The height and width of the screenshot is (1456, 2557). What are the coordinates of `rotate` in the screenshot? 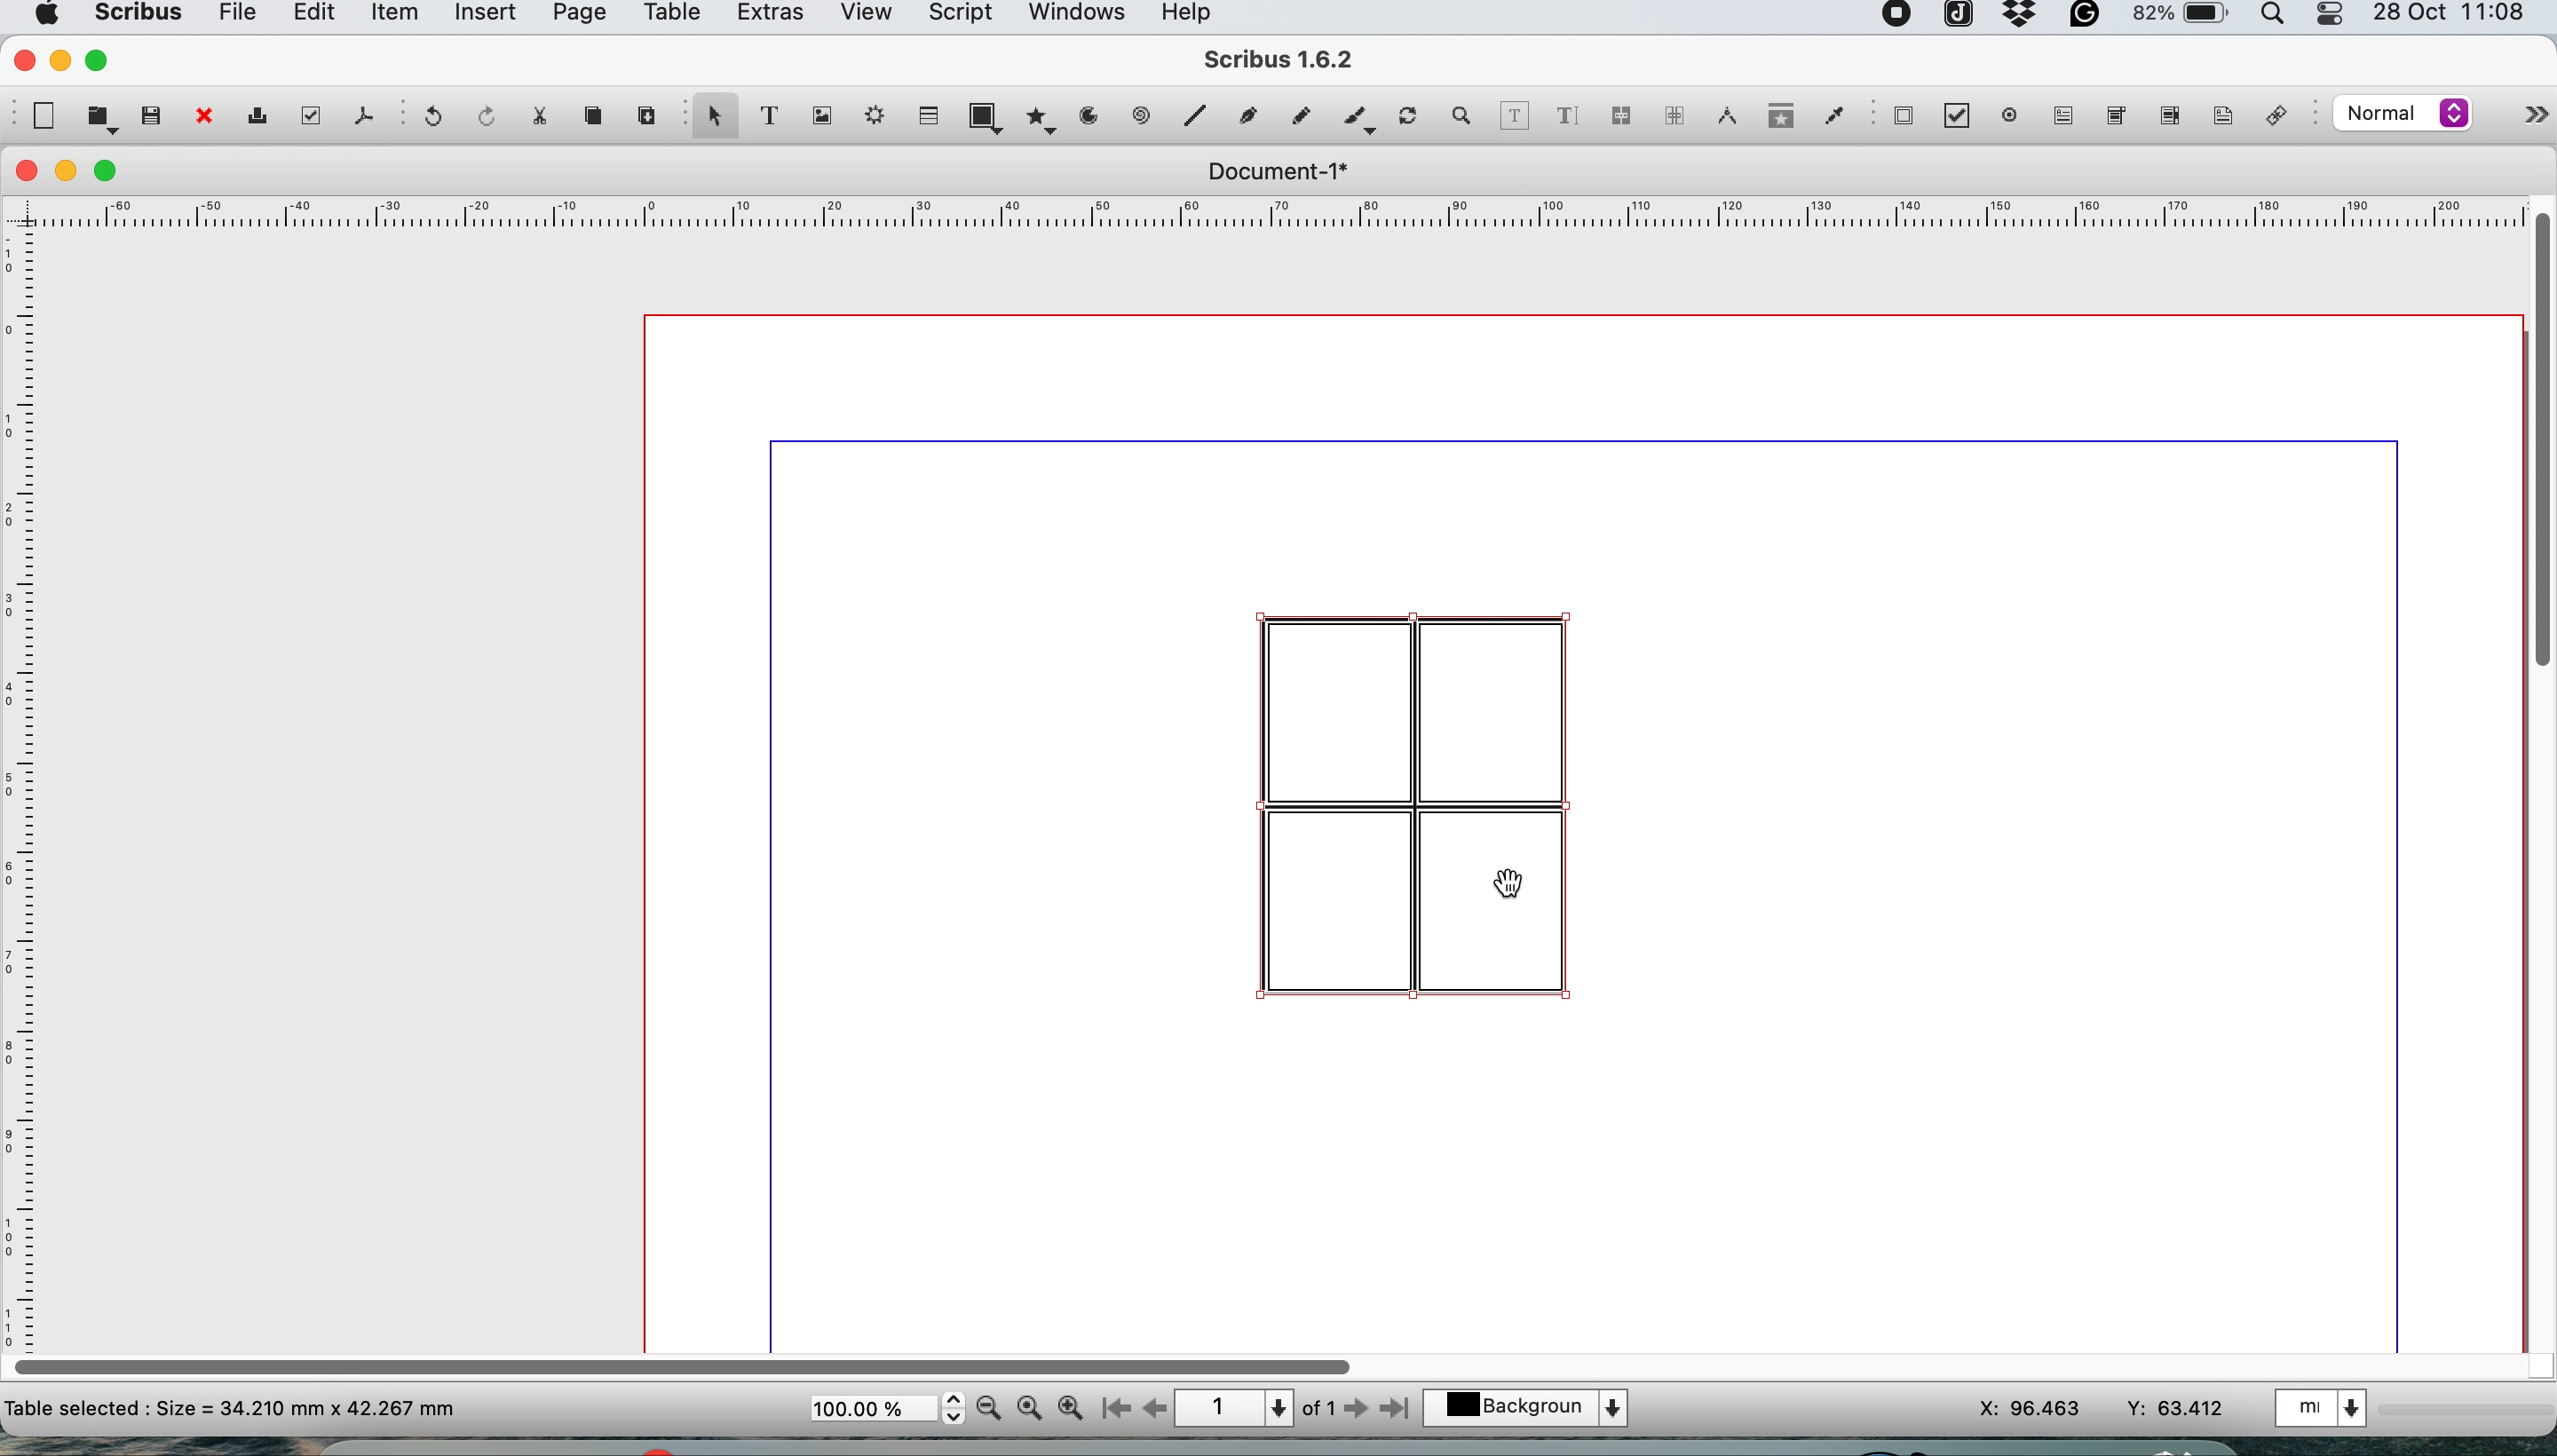 It's located at (1411, 118).